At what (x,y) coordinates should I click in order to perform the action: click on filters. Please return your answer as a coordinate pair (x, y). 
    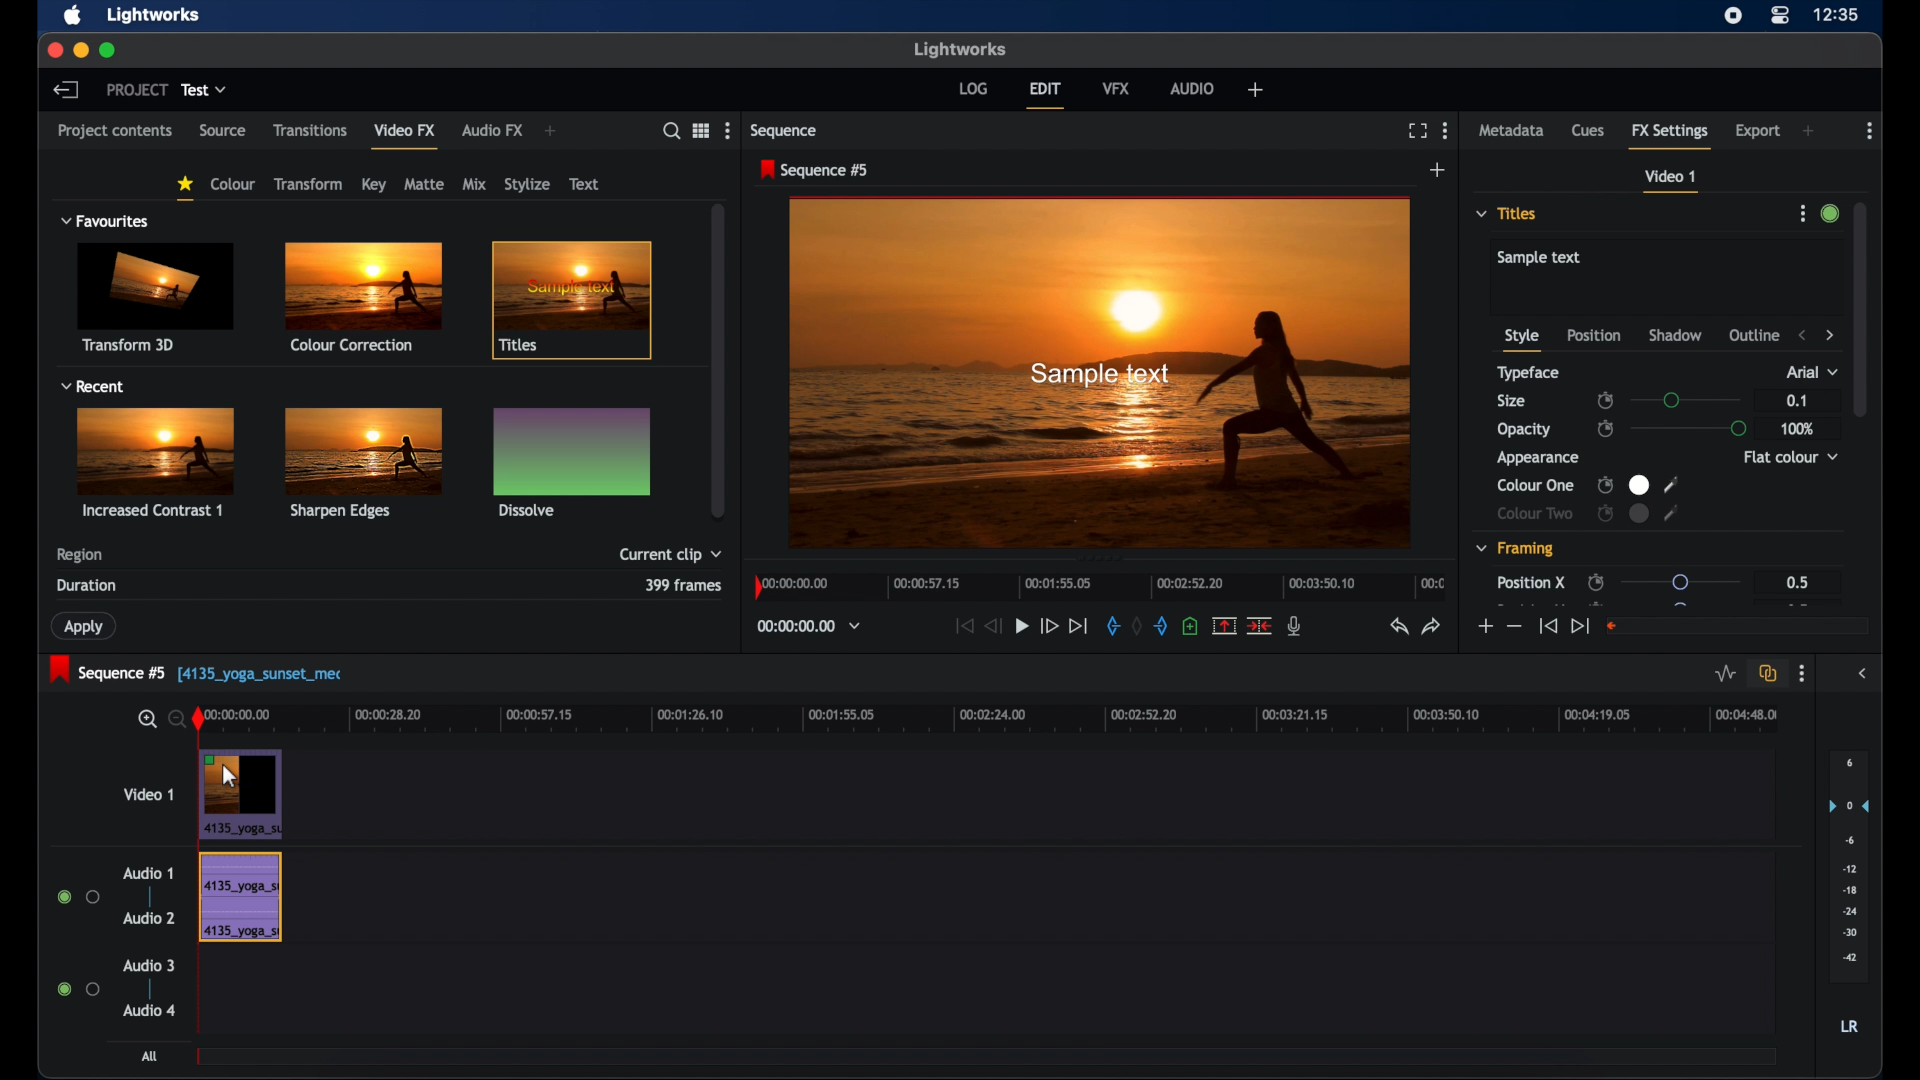
    Looking at the image, I should click on (83, 176).